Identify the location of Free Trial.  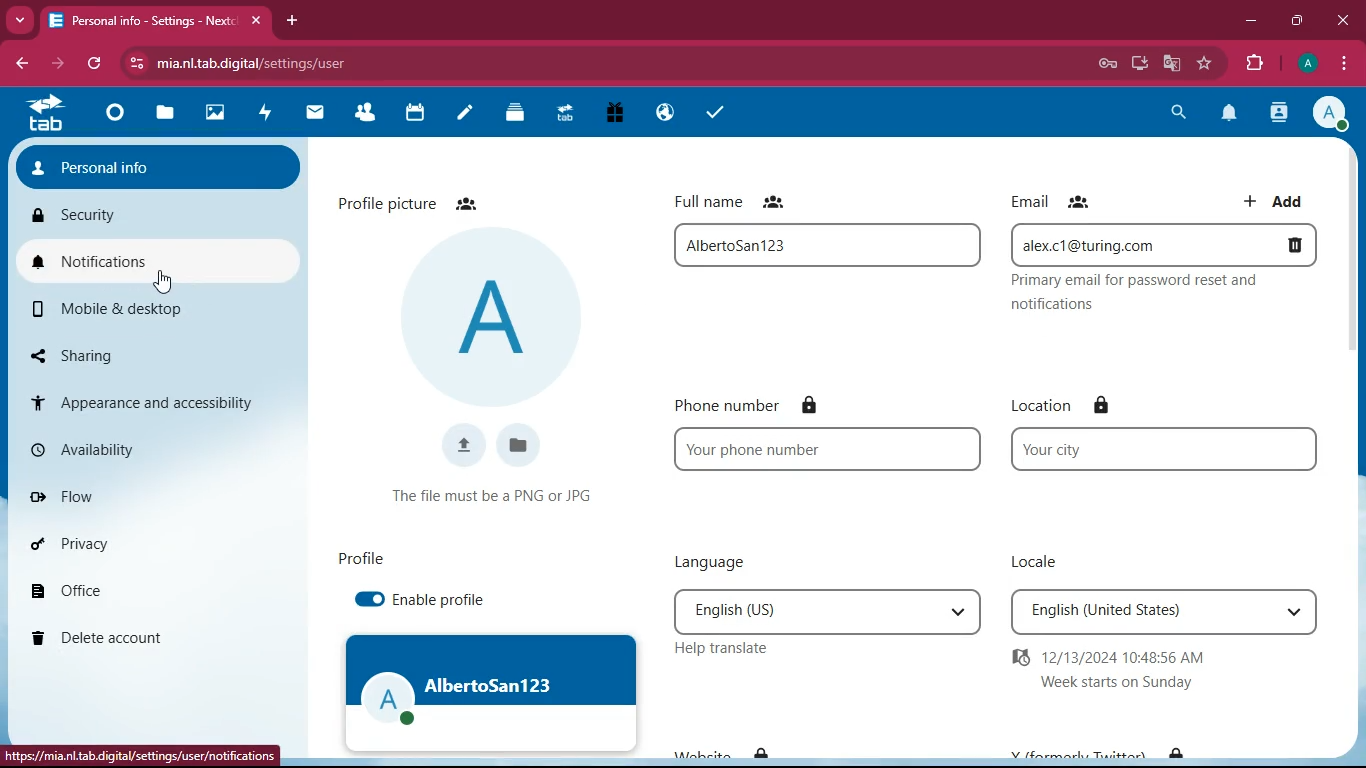
(613, 114).